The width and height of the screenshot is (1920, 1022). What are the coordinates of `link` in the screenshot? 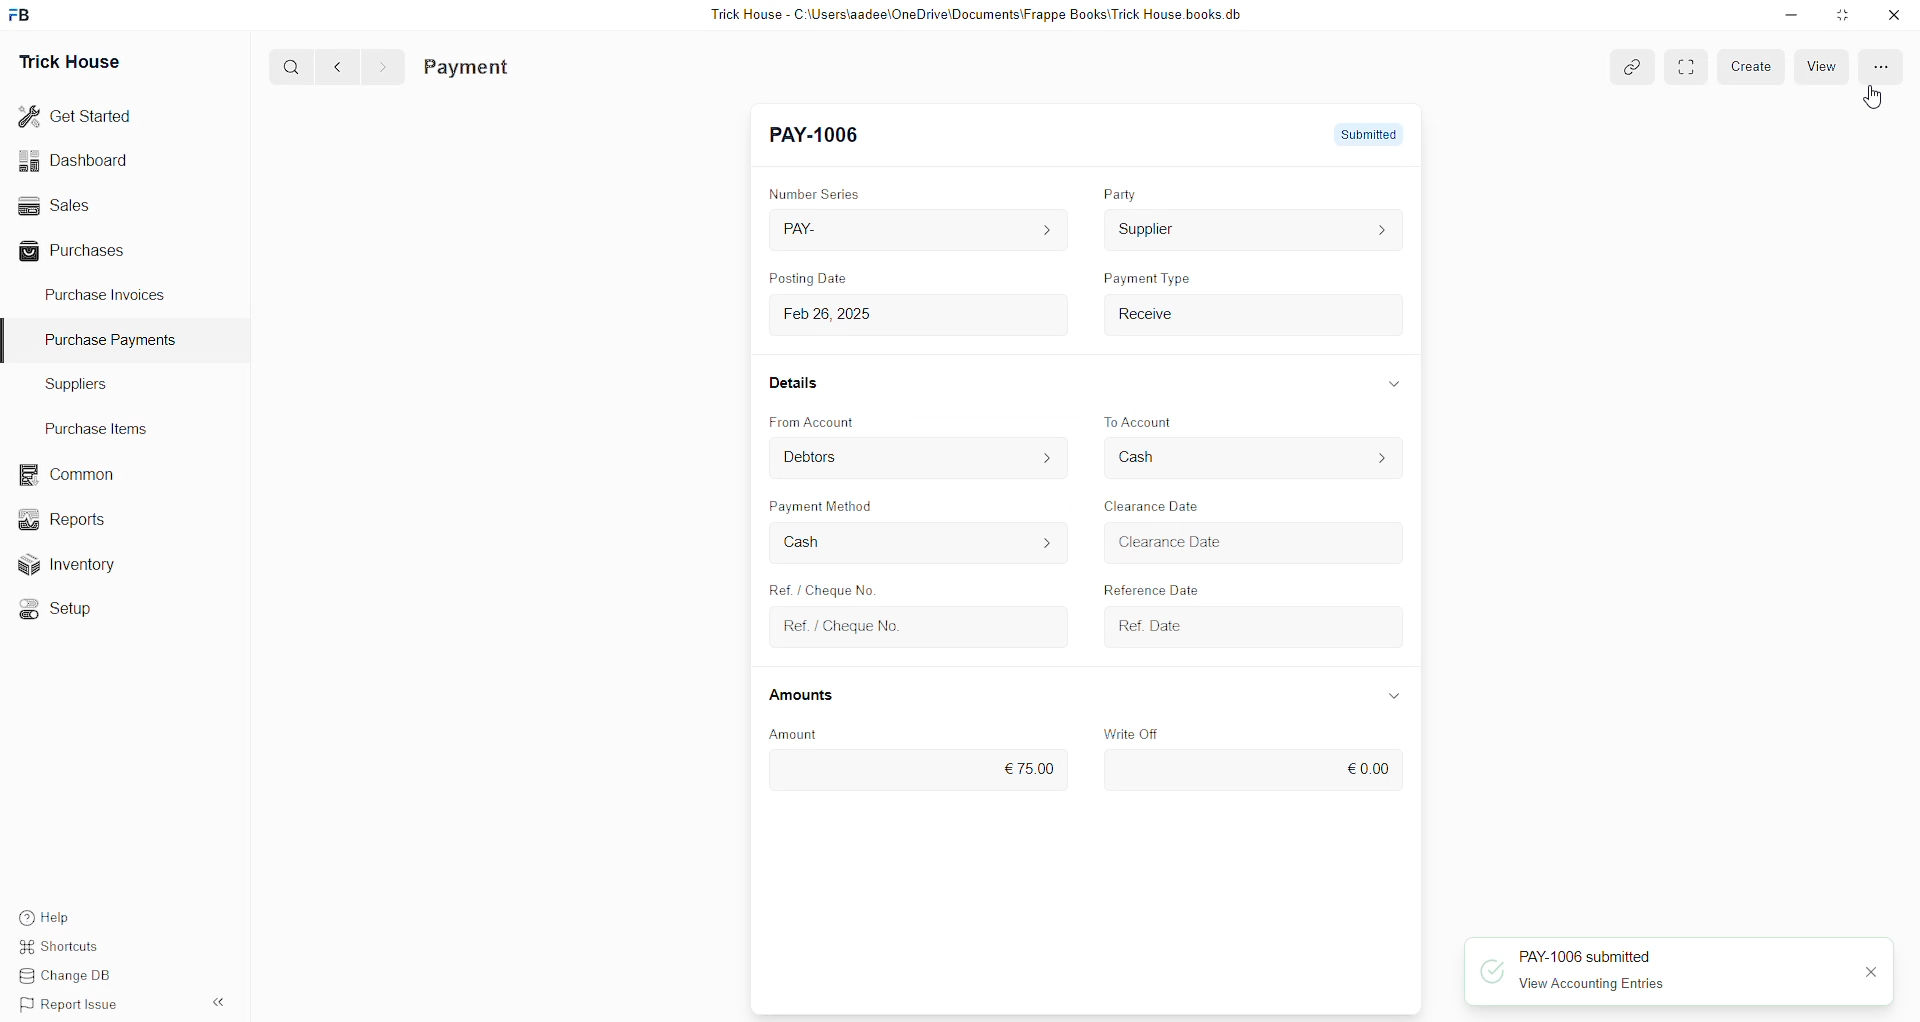 It's located at (1629, 68).